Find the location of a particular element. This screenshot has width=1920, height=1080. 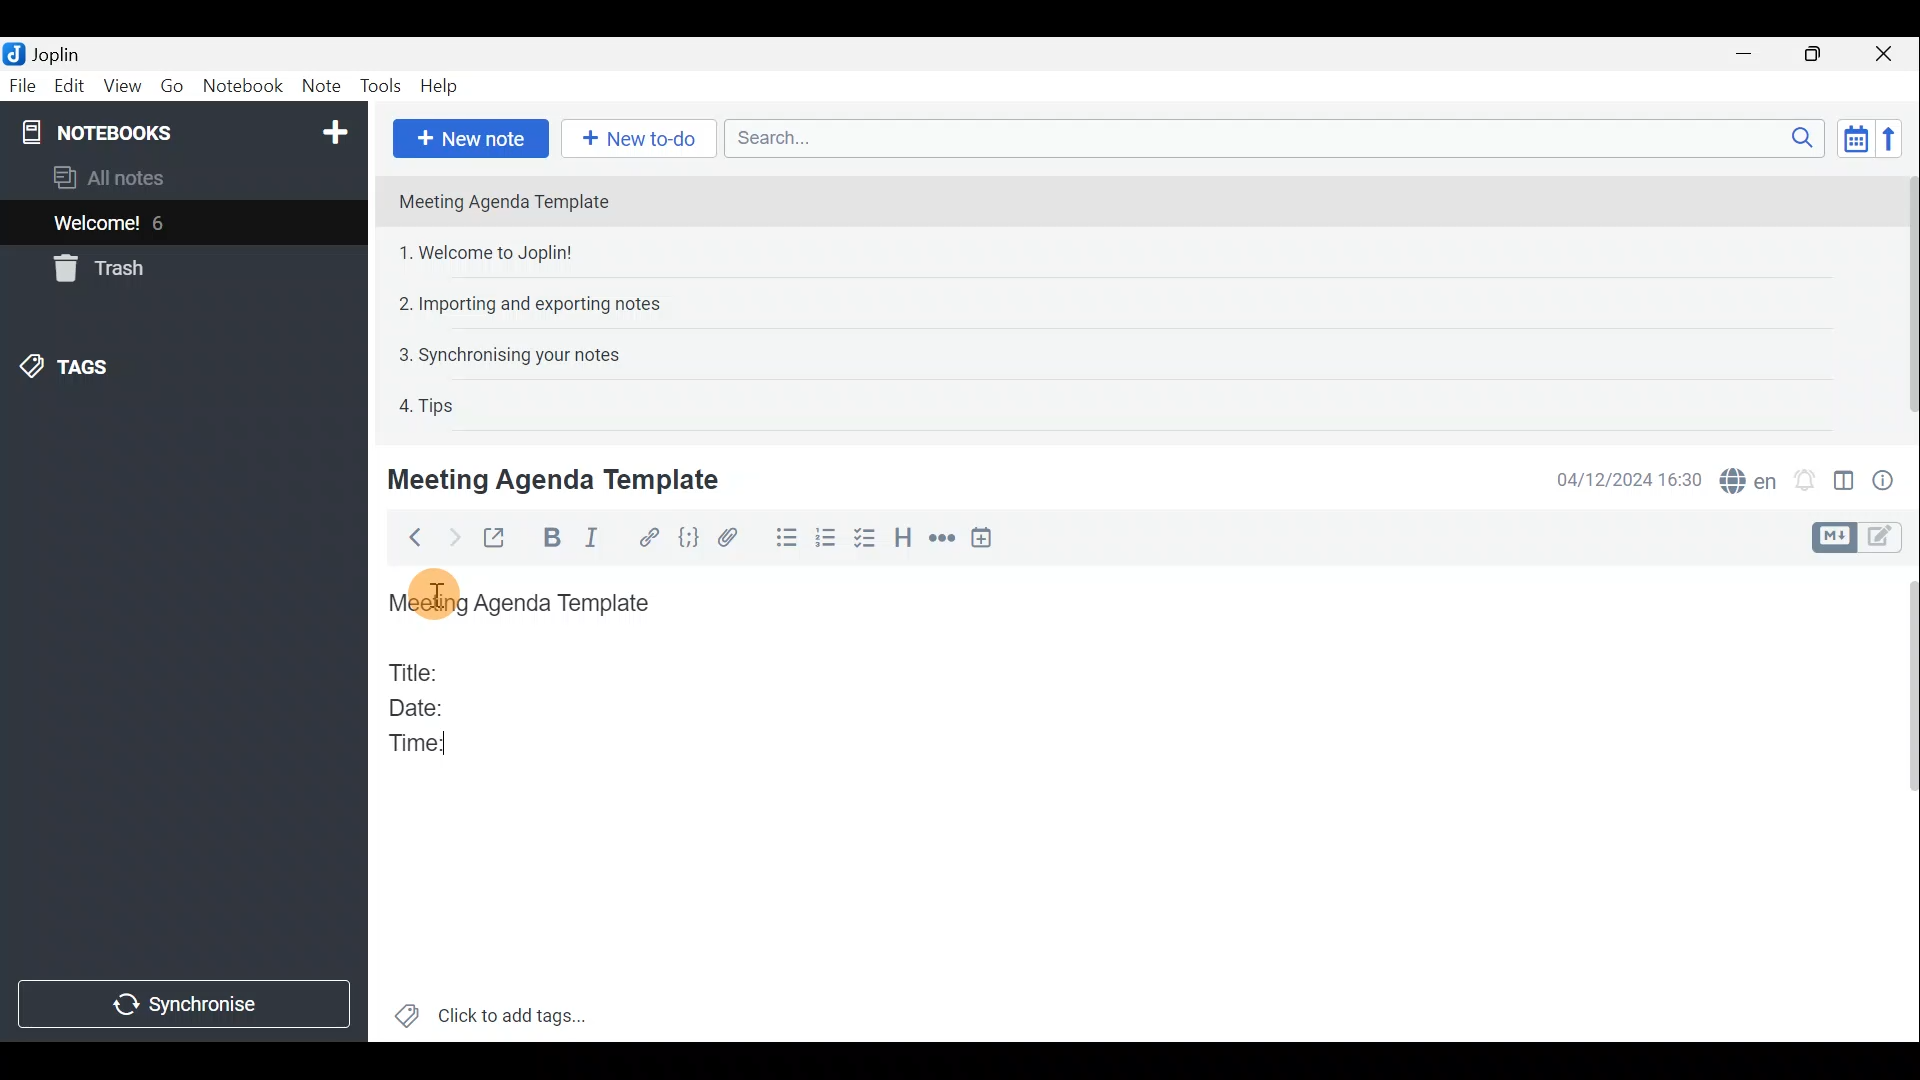

 is located at coordinates (437, 592).